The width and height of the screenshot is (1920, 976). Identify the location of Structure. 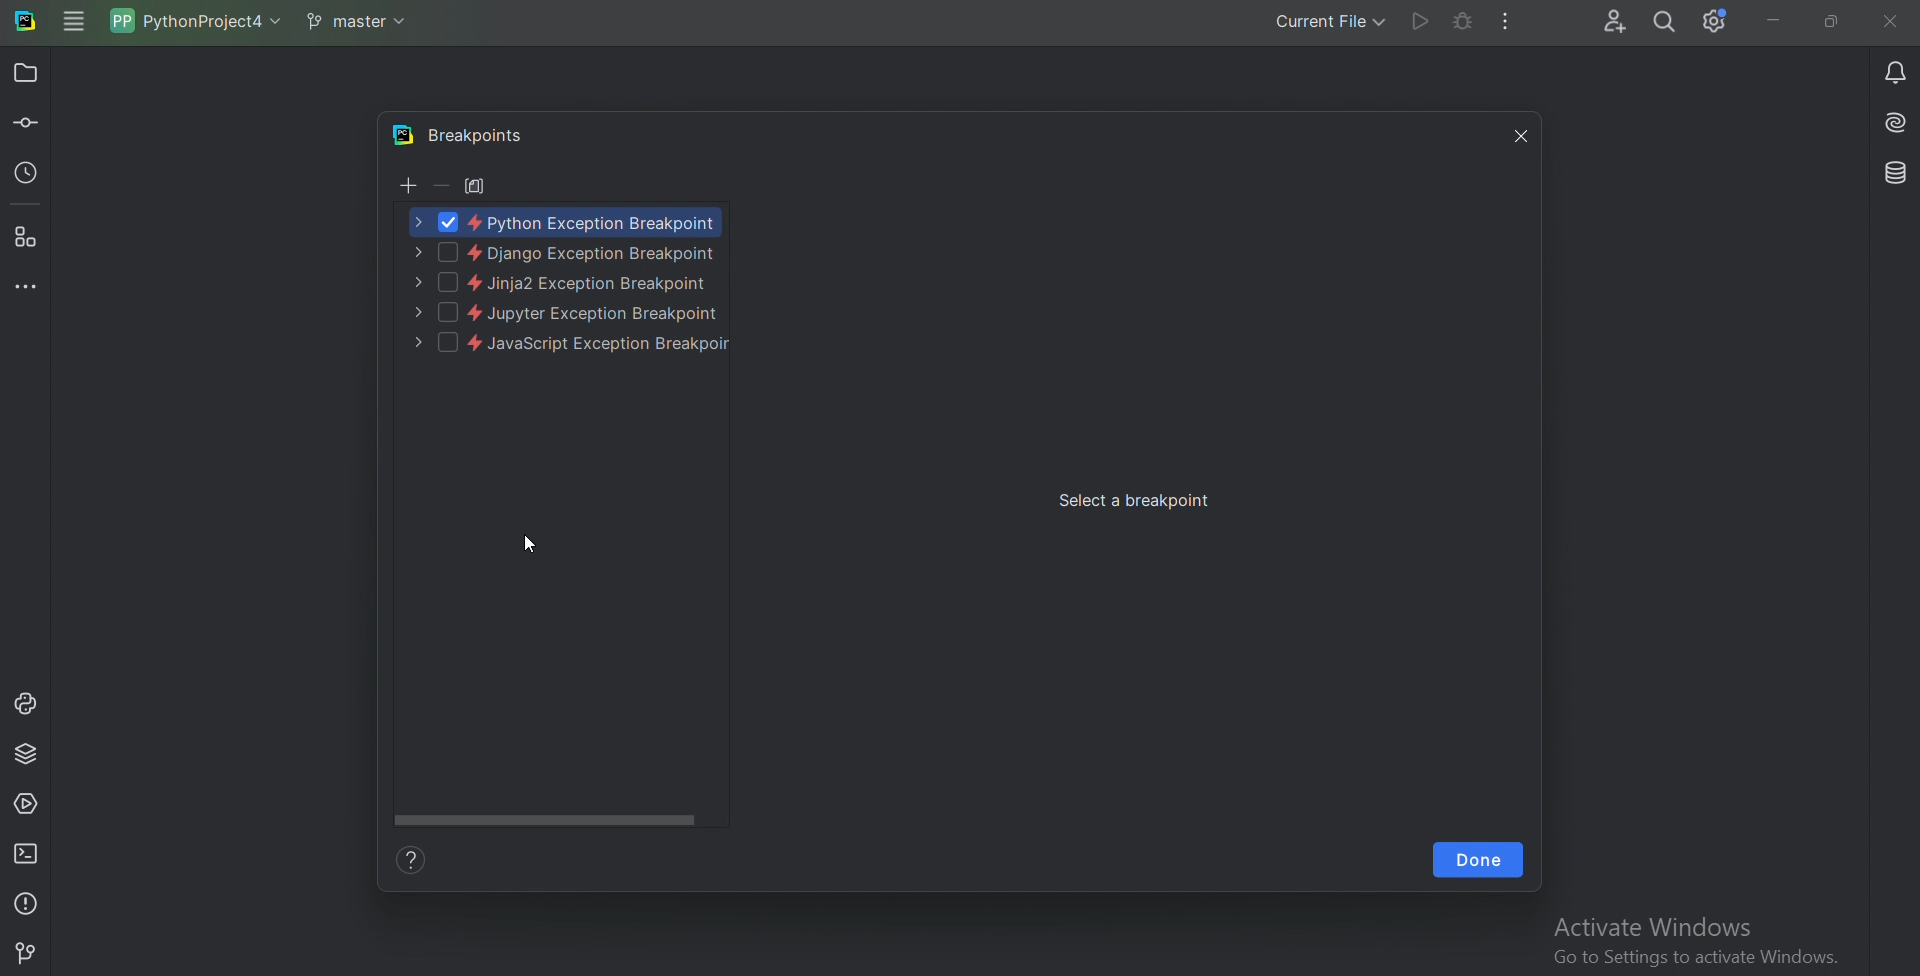
(28, 239).